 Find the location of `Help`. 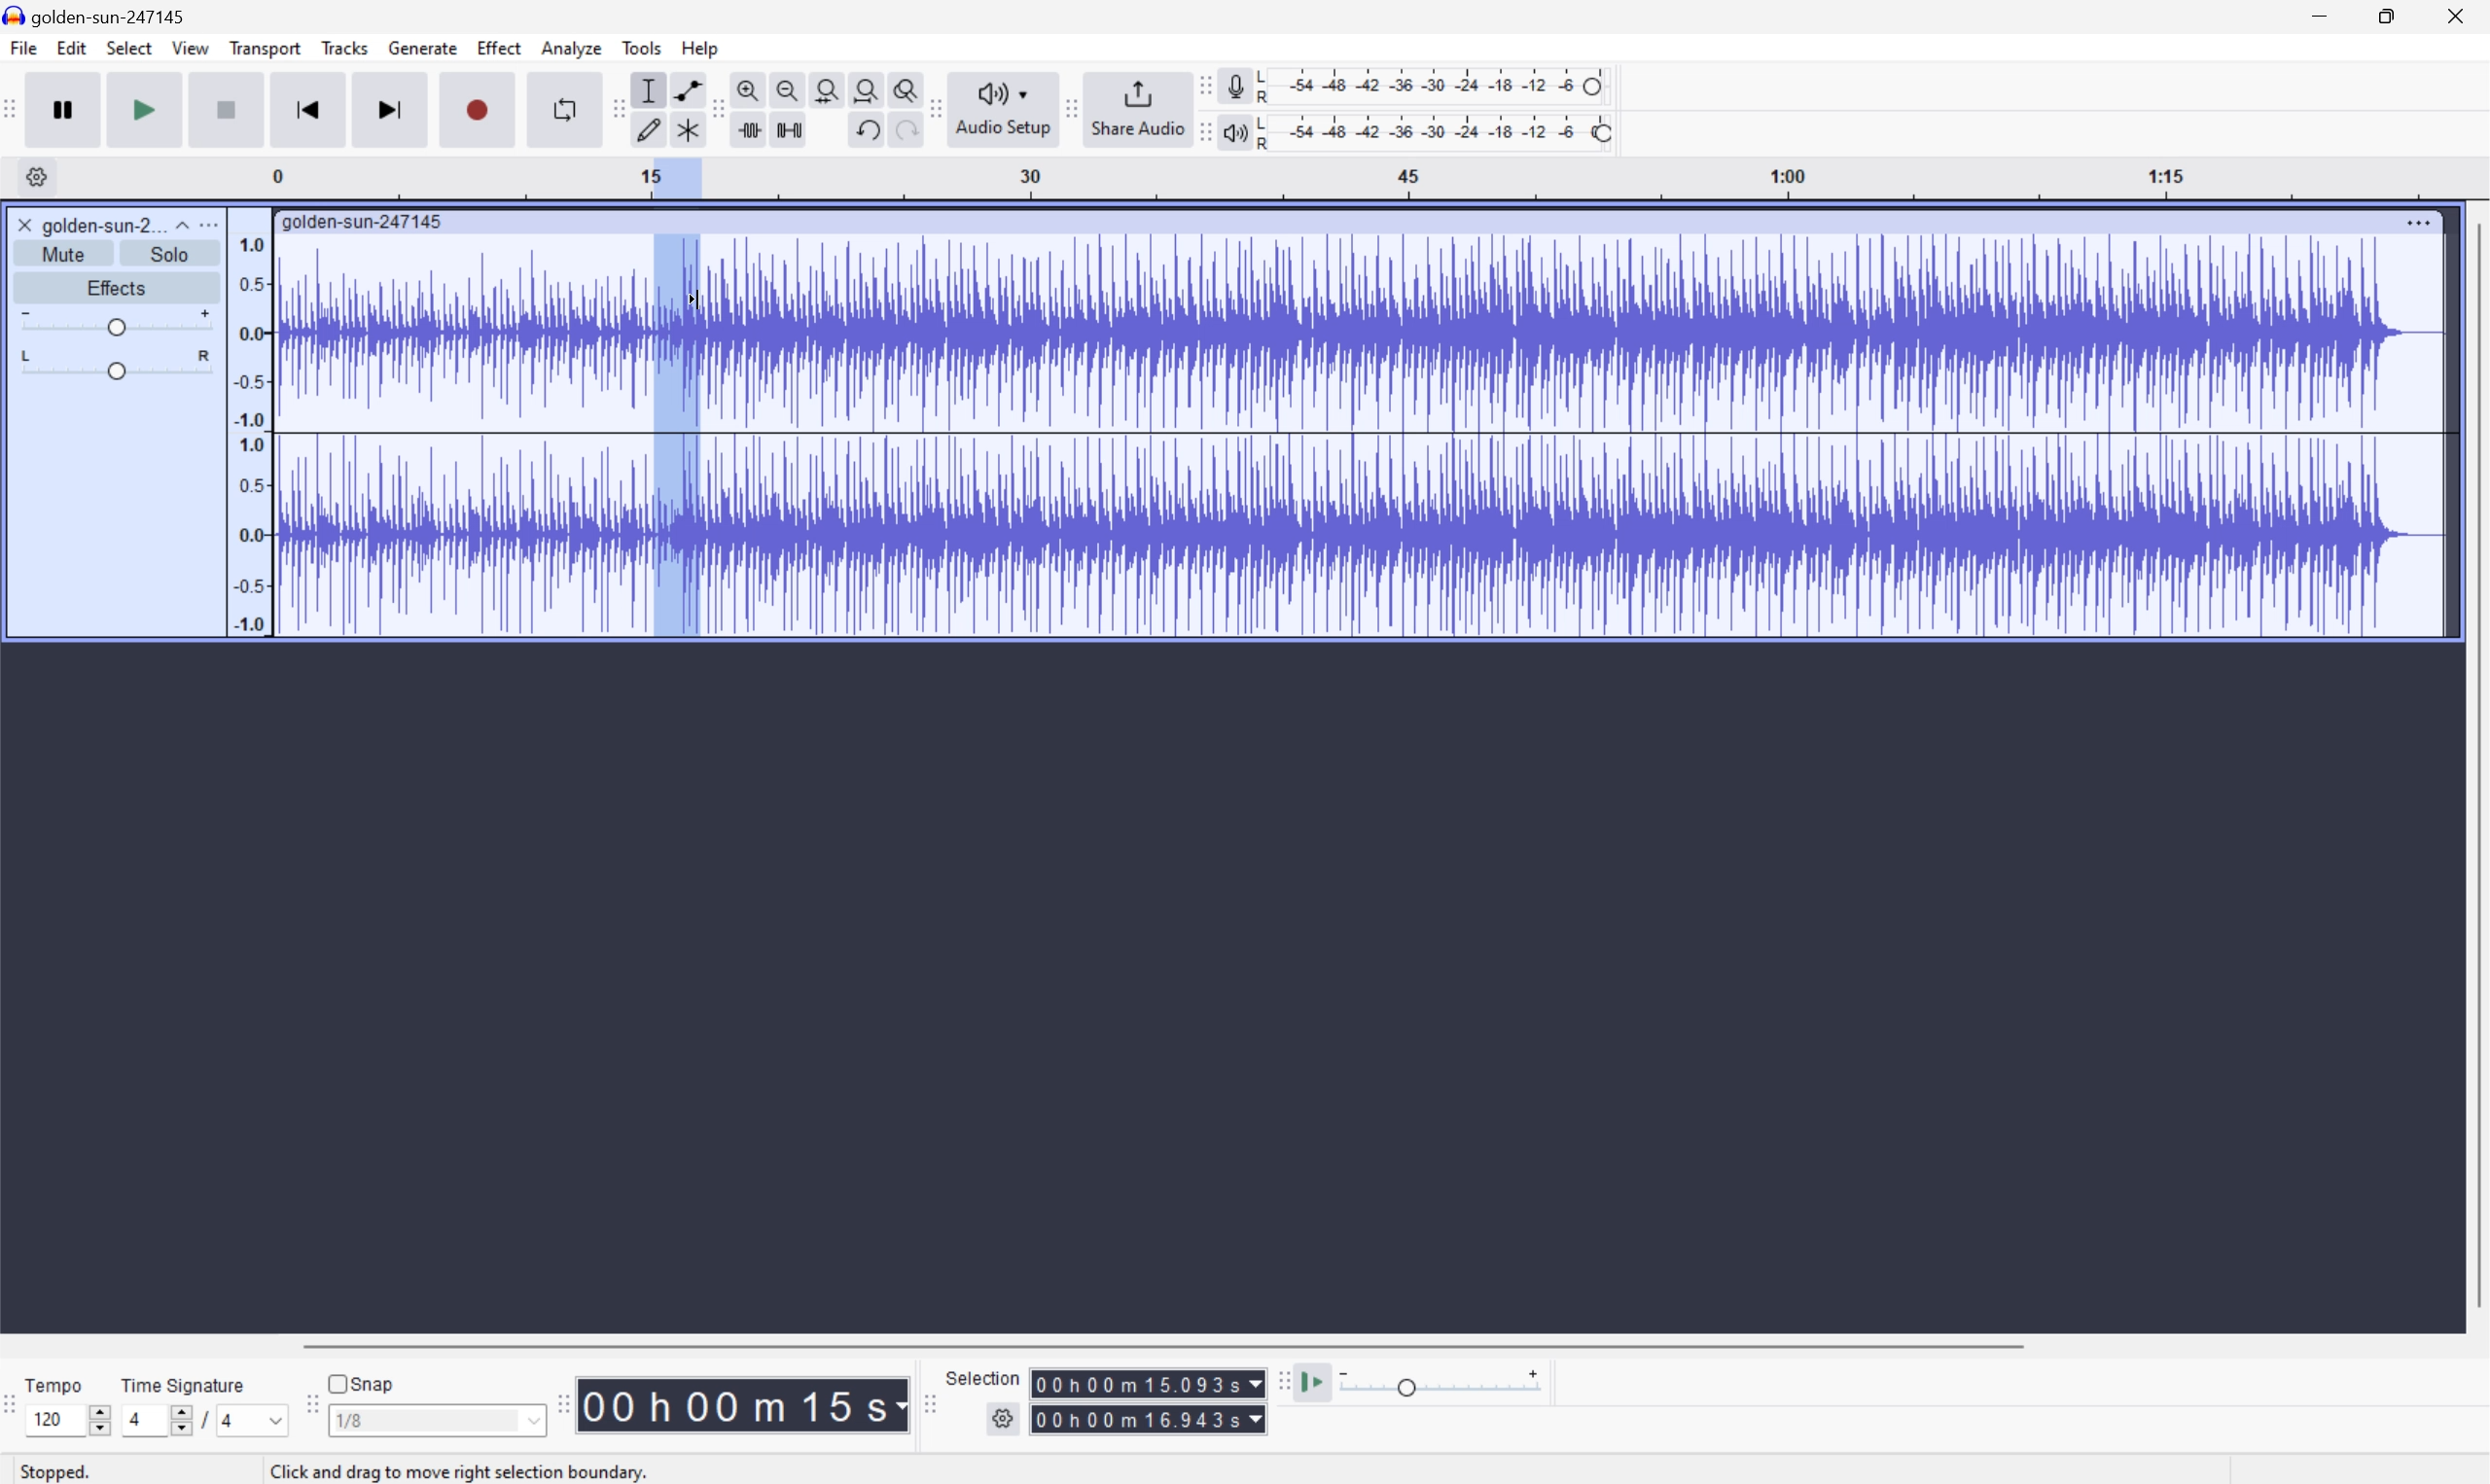

Help is located at coordinates (701, 47).